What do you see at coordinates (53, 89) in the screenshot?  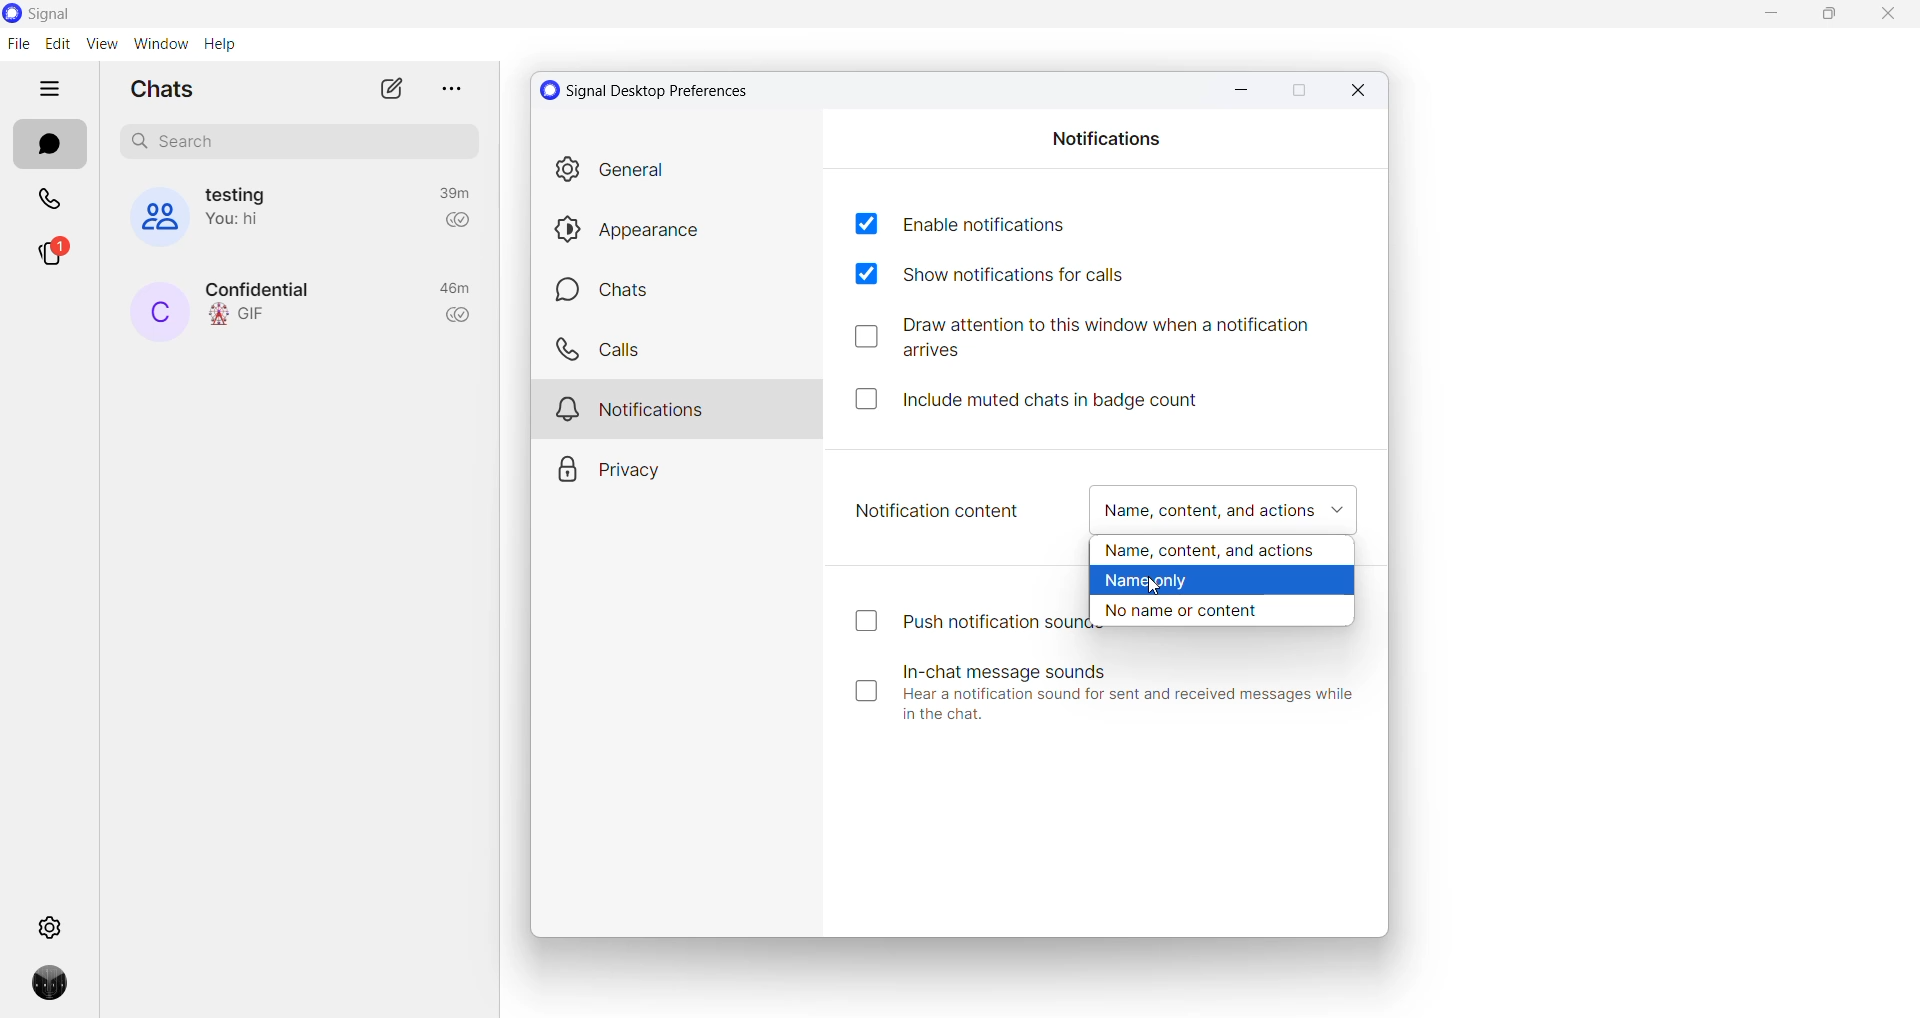 I see `hide tabs` at bounding box center [53, 89].